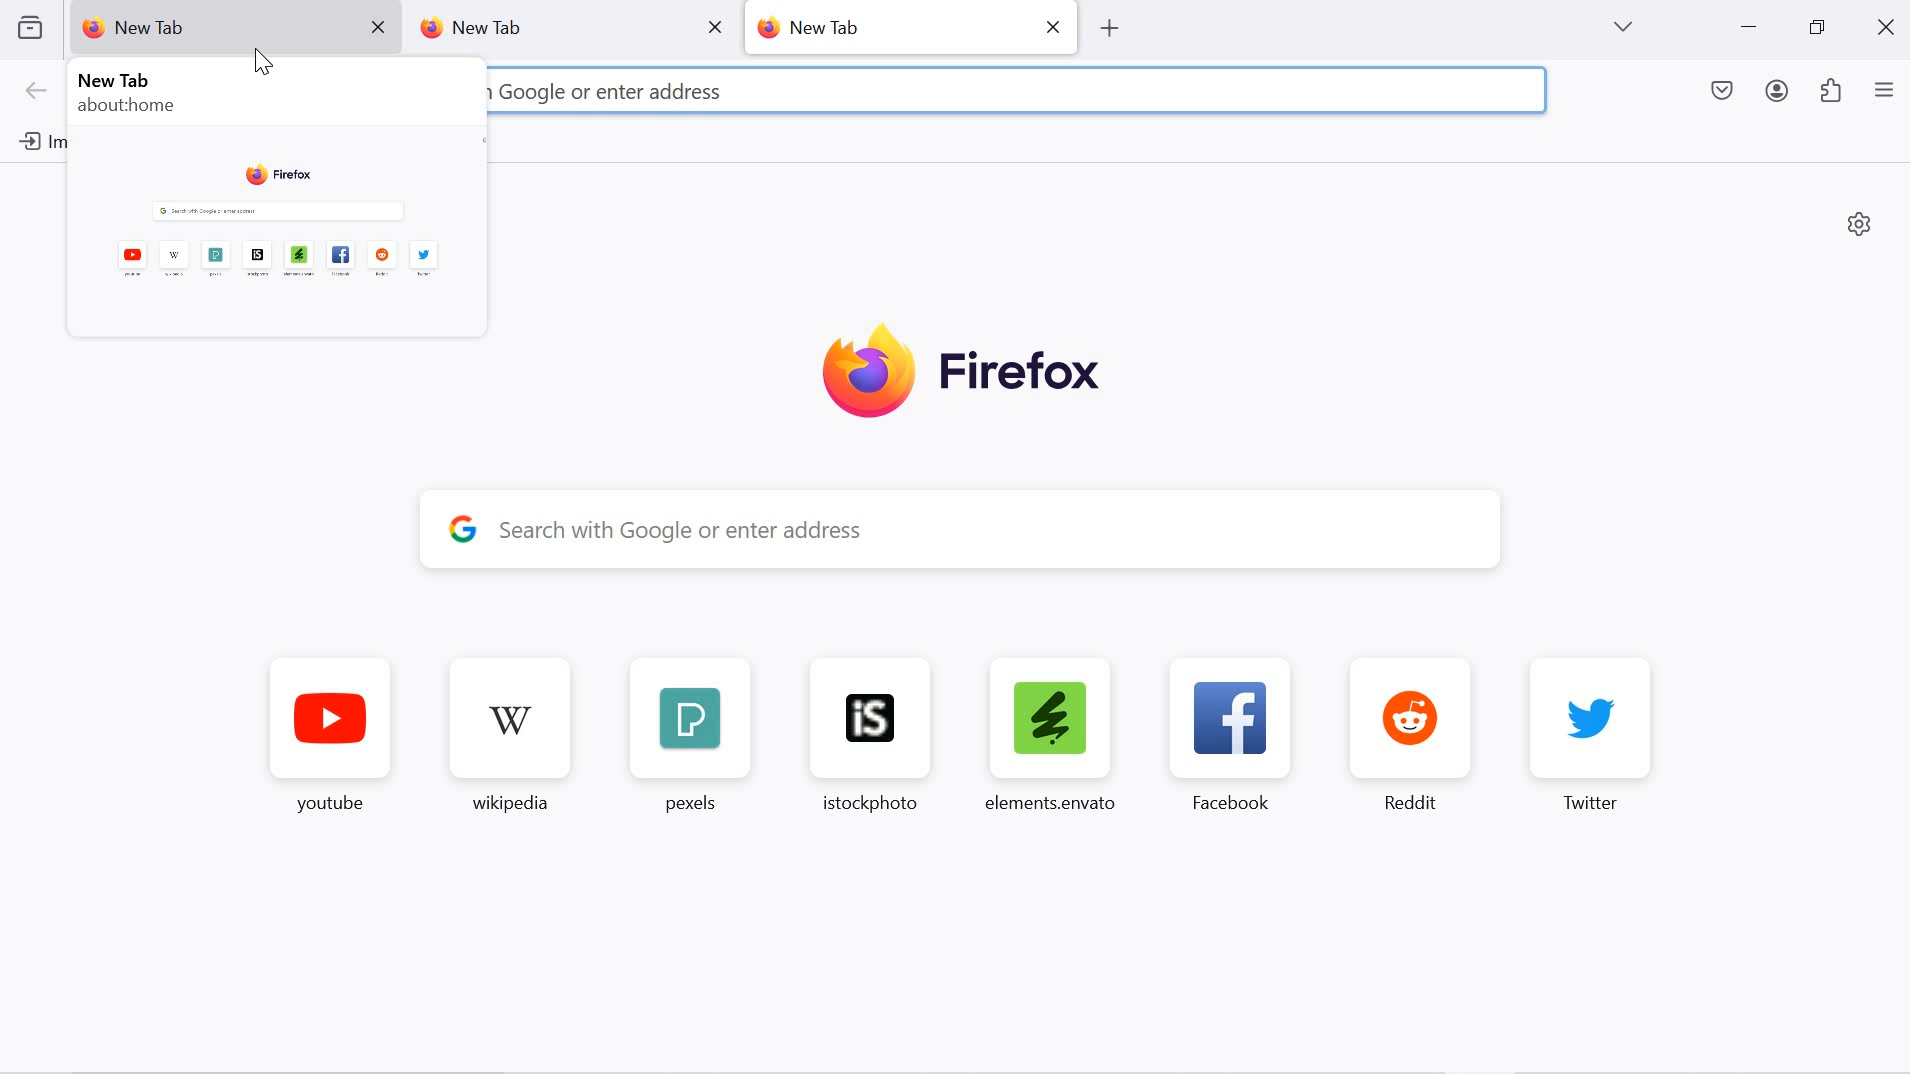 The width and height of the screenshot is (1910, 1074). Describe the element at coordinates (686, 737) in the screenshot. I see `pexels favorite` at that location.